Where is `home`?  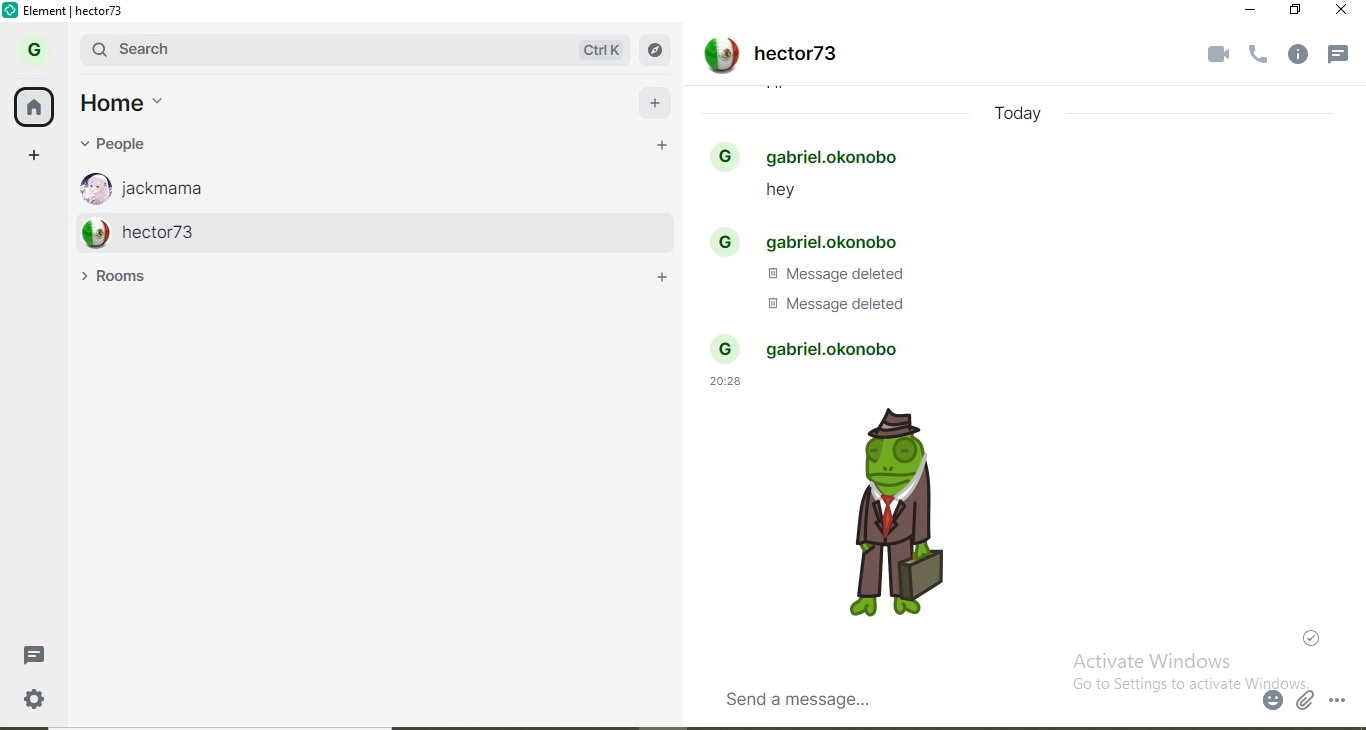 home is located at coordinates (137, 104).